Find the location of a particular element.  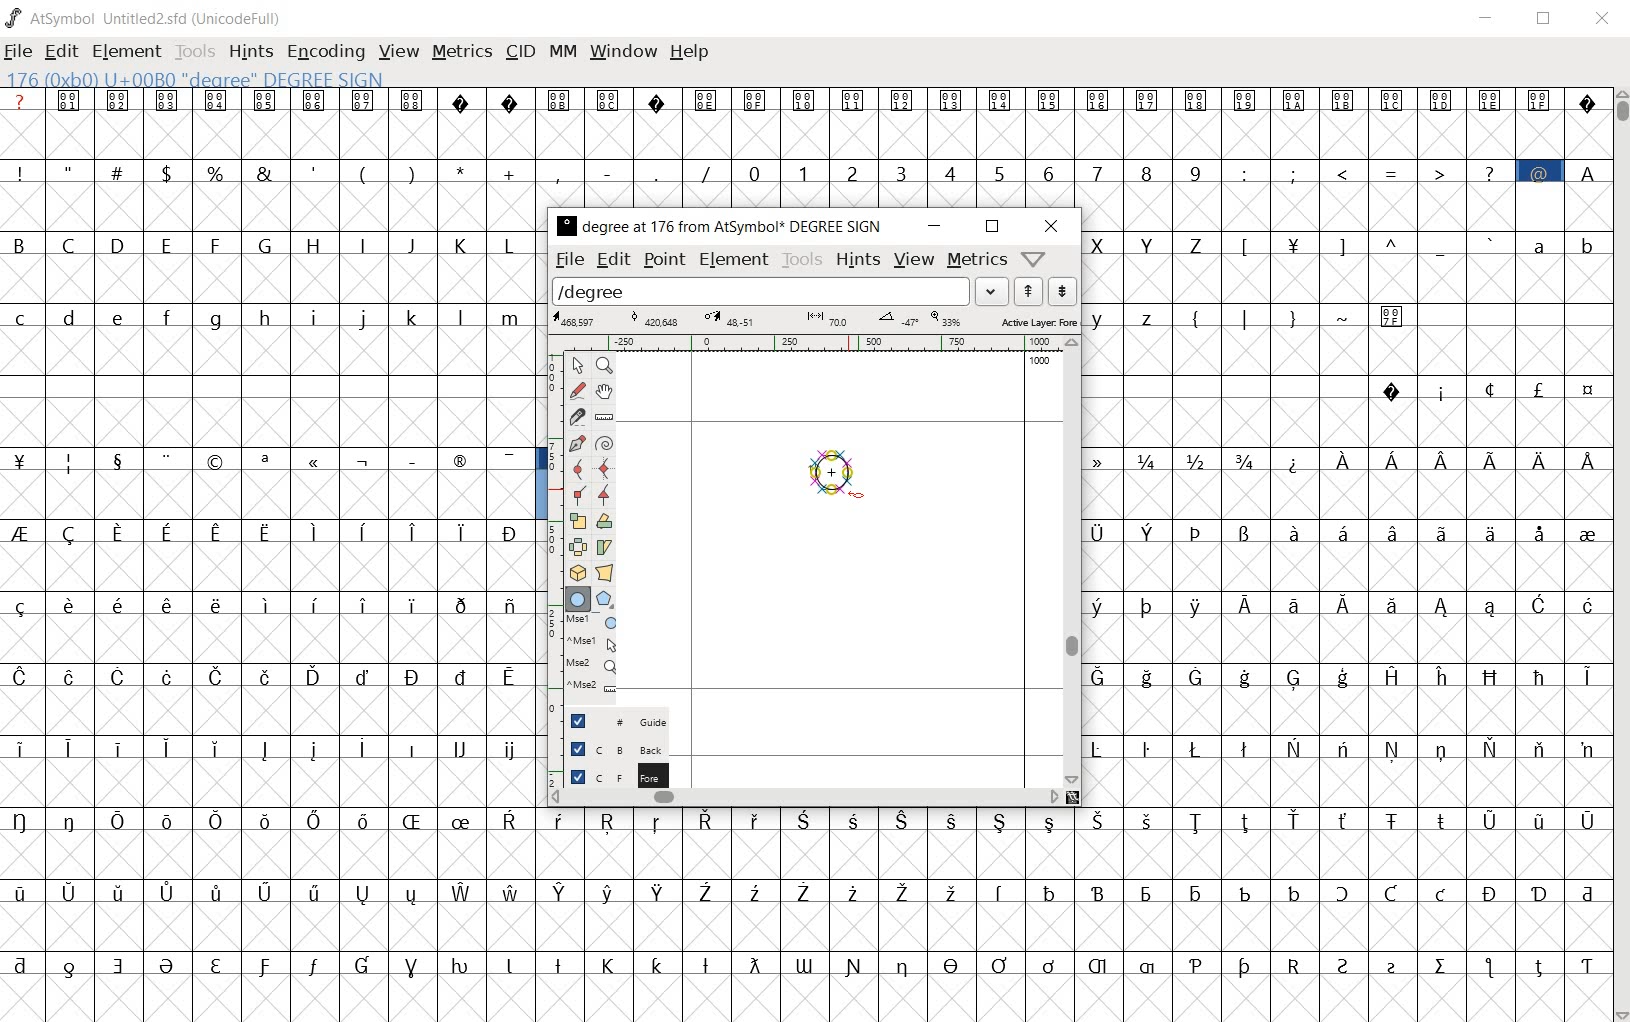

empty glyph slots is located at coordinates (273, 857).